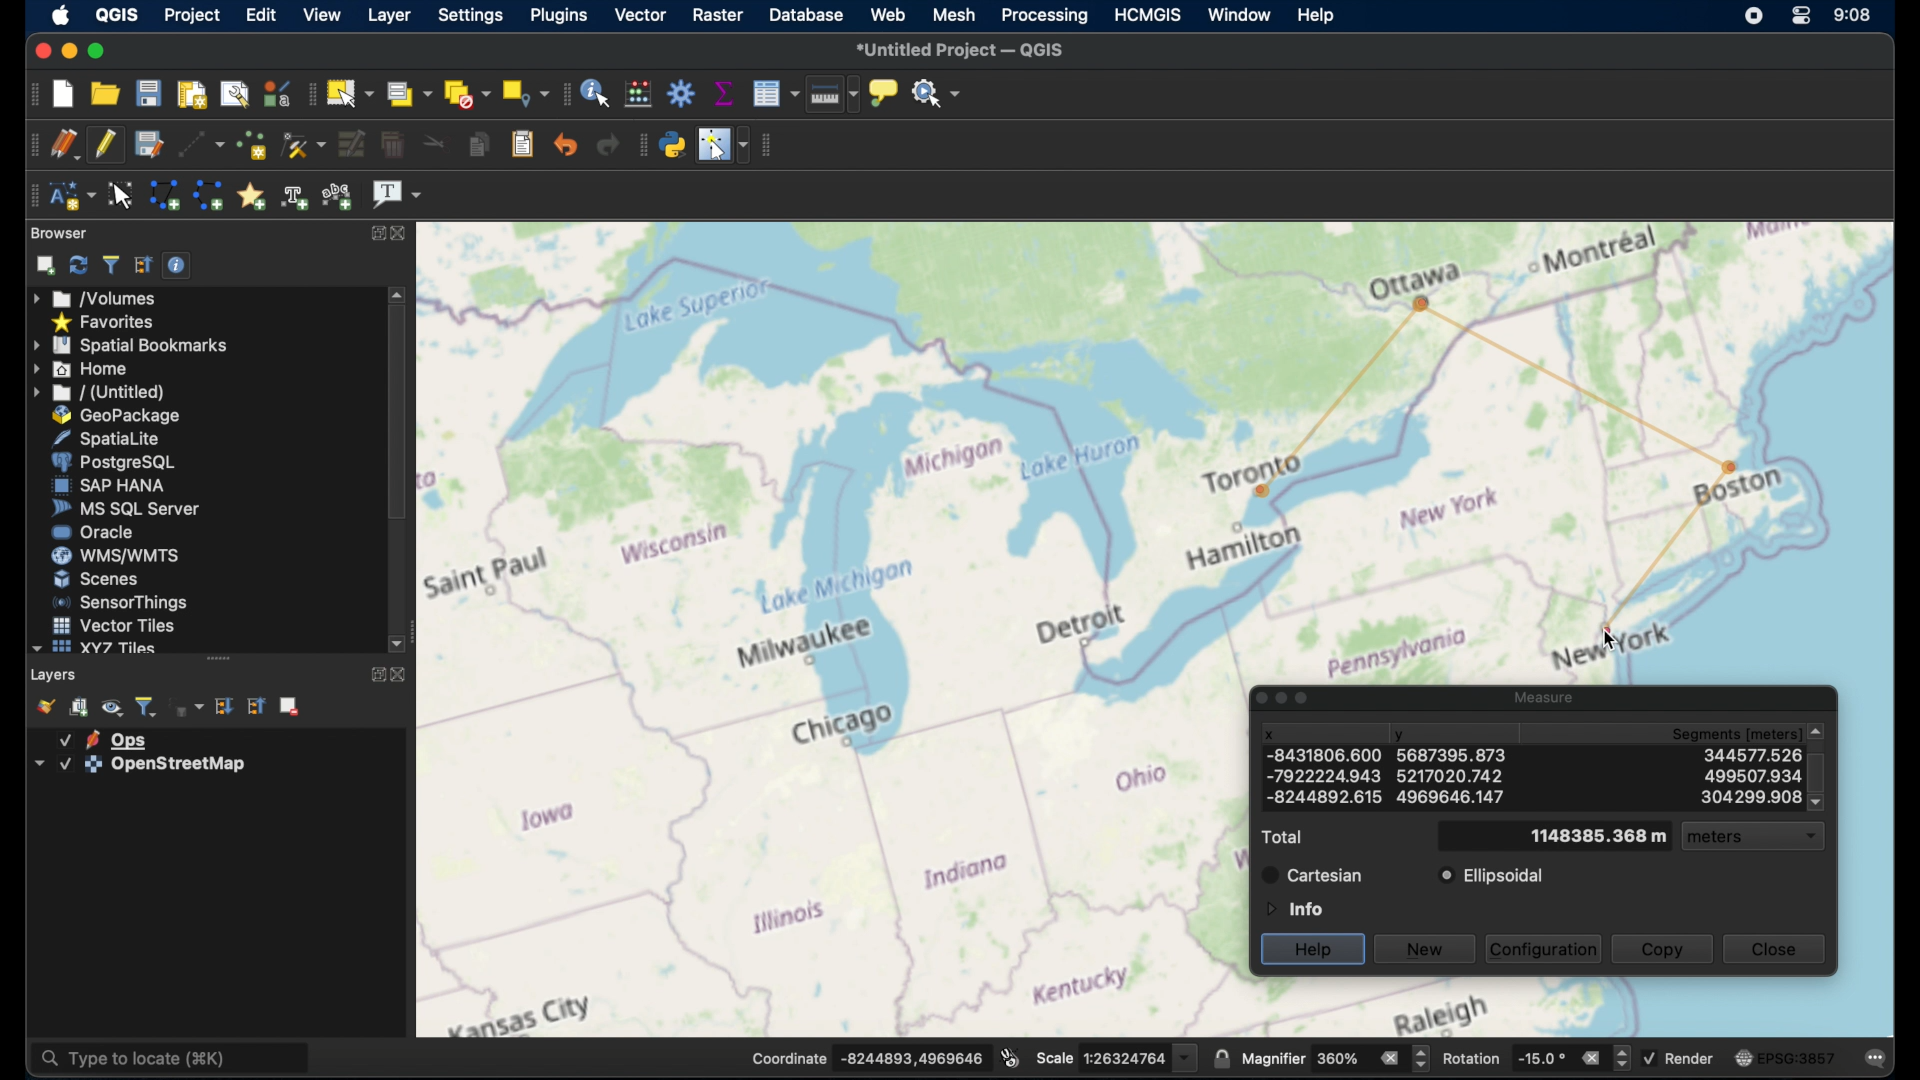 Image resolution: width=1920 pixels, height=1080 pixels. I want to click on close, so click(400, 677).